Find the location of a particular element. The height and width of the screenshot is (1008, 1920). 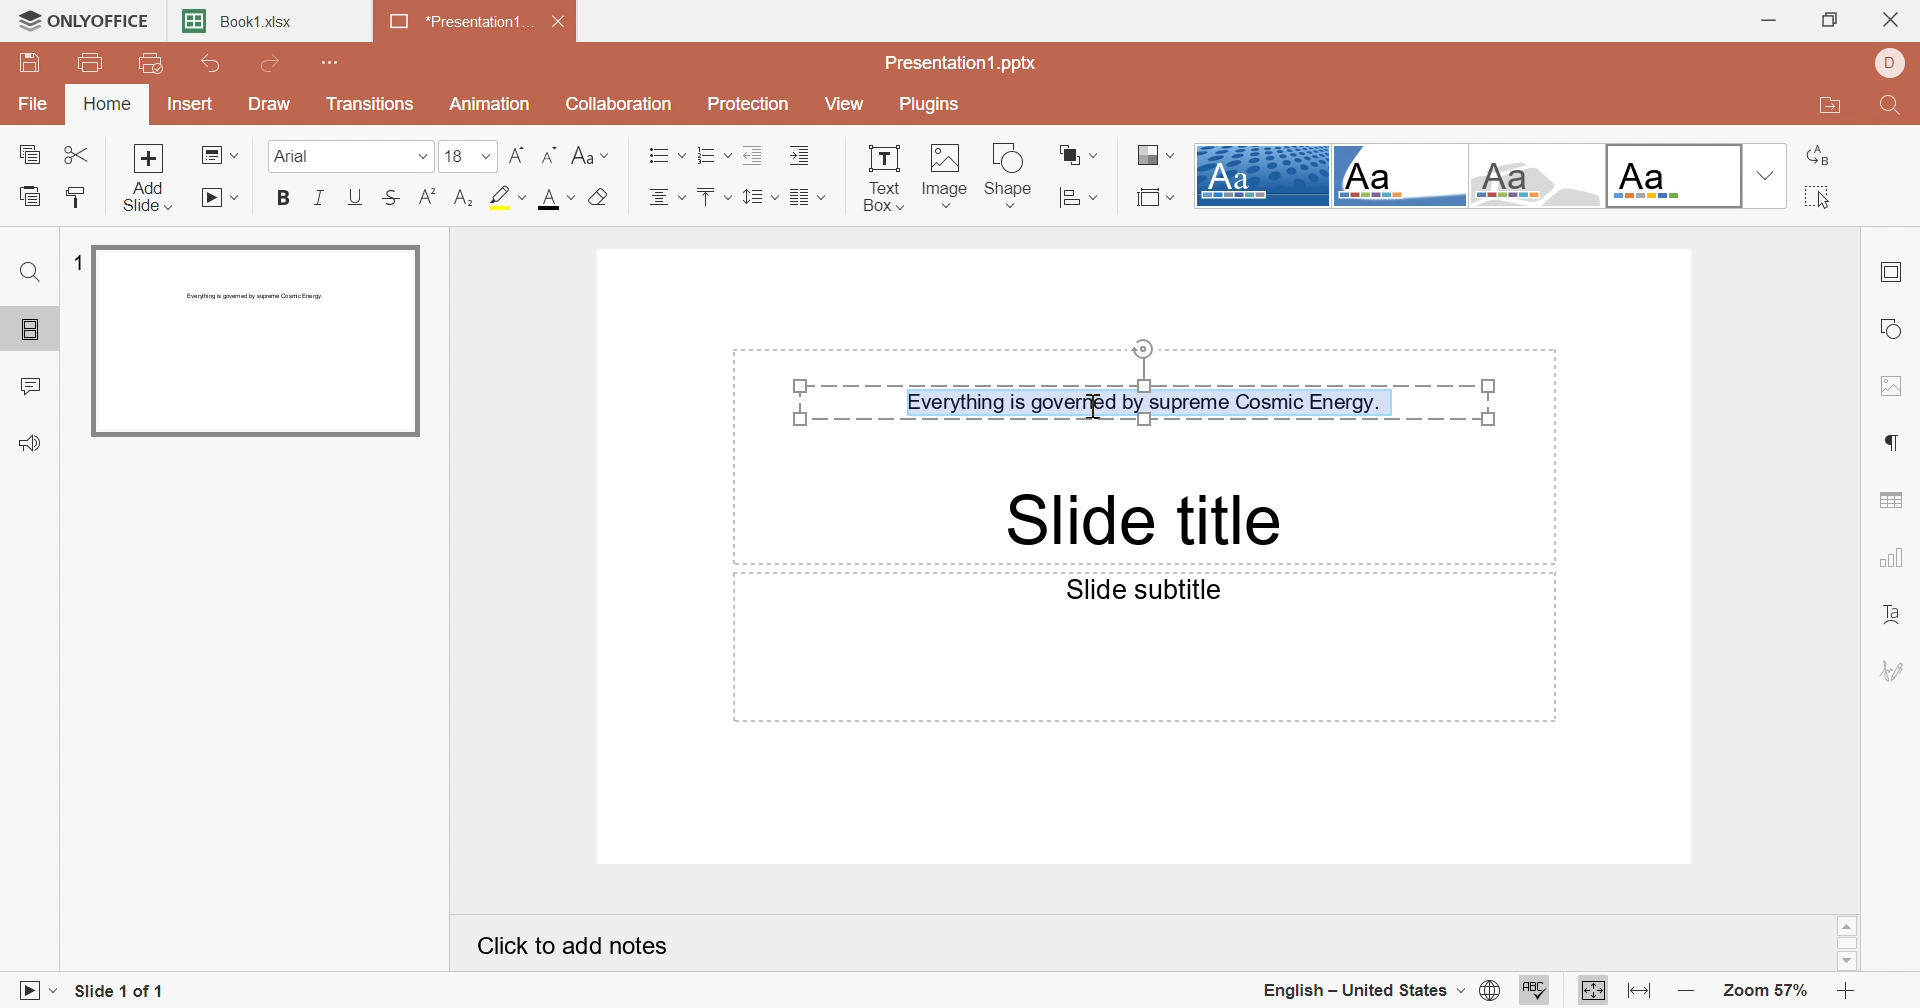

Print is located at coordinates (91, 64).